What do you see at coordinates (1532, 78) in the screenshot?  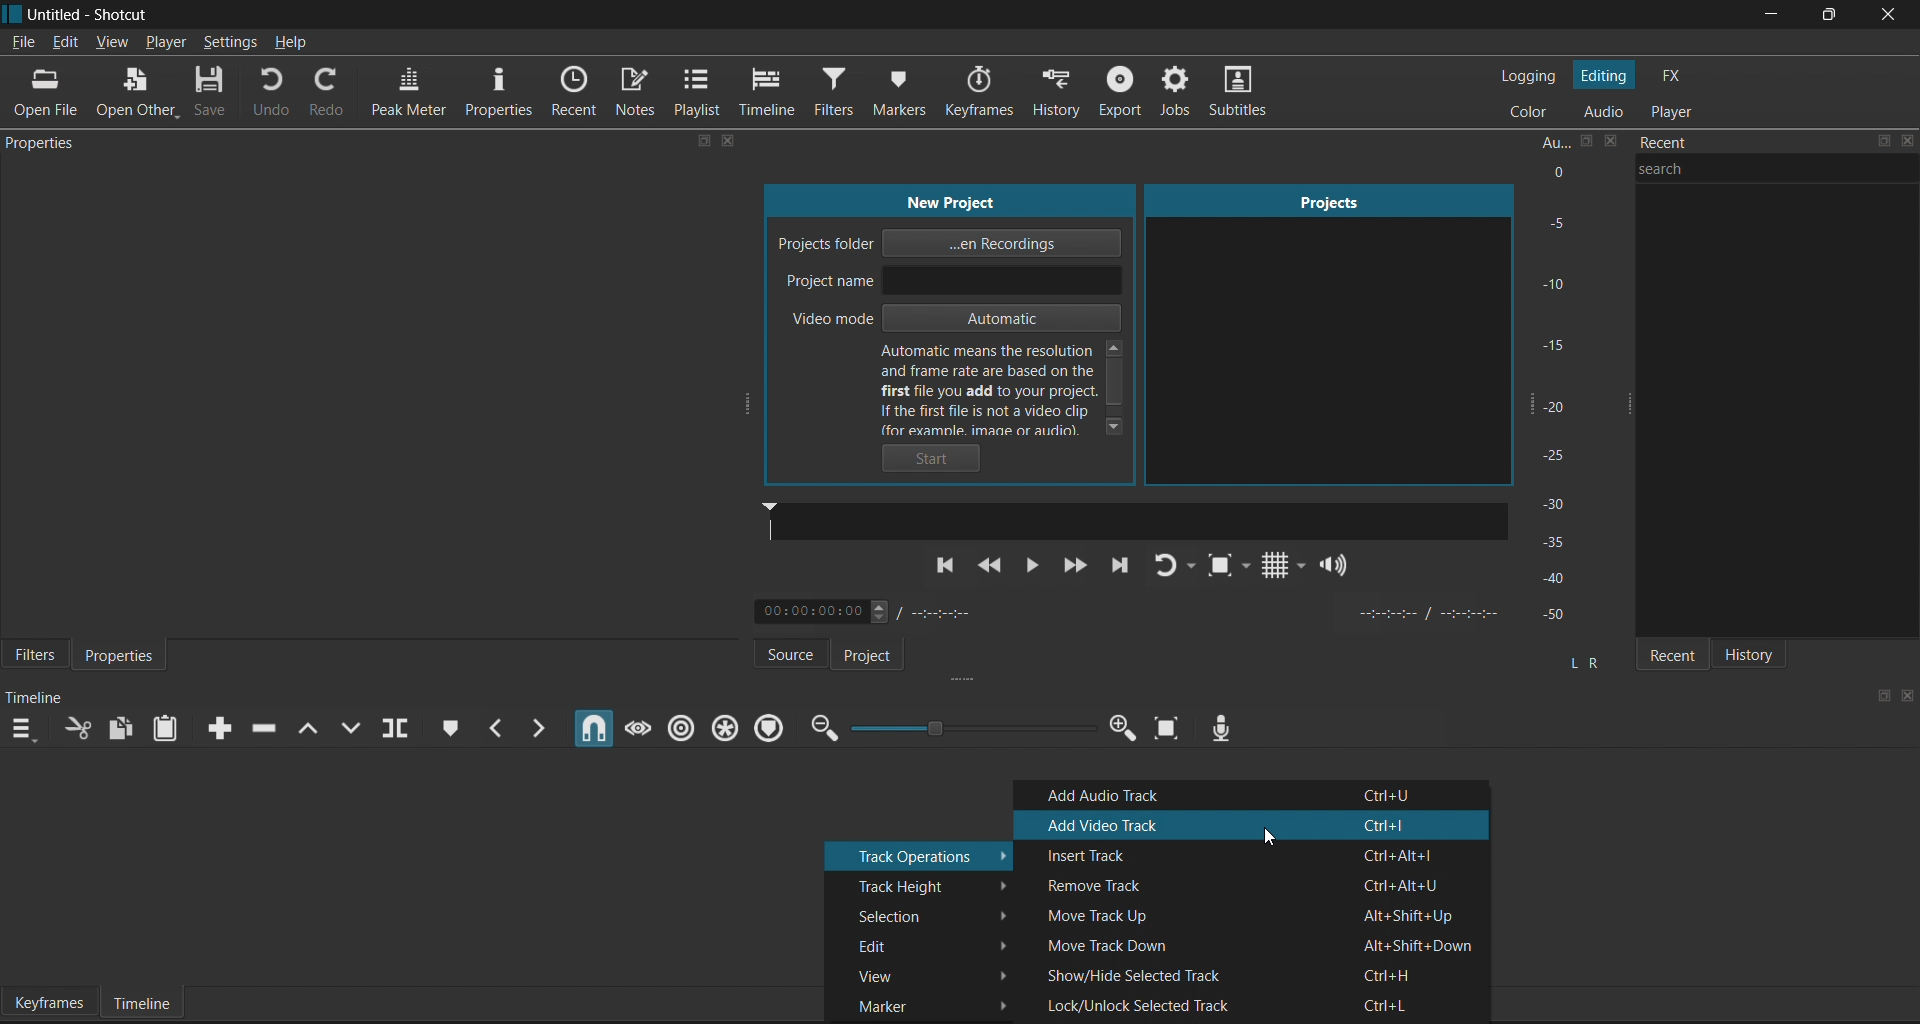 I see `Logging` at bounding box center [1532, 78].